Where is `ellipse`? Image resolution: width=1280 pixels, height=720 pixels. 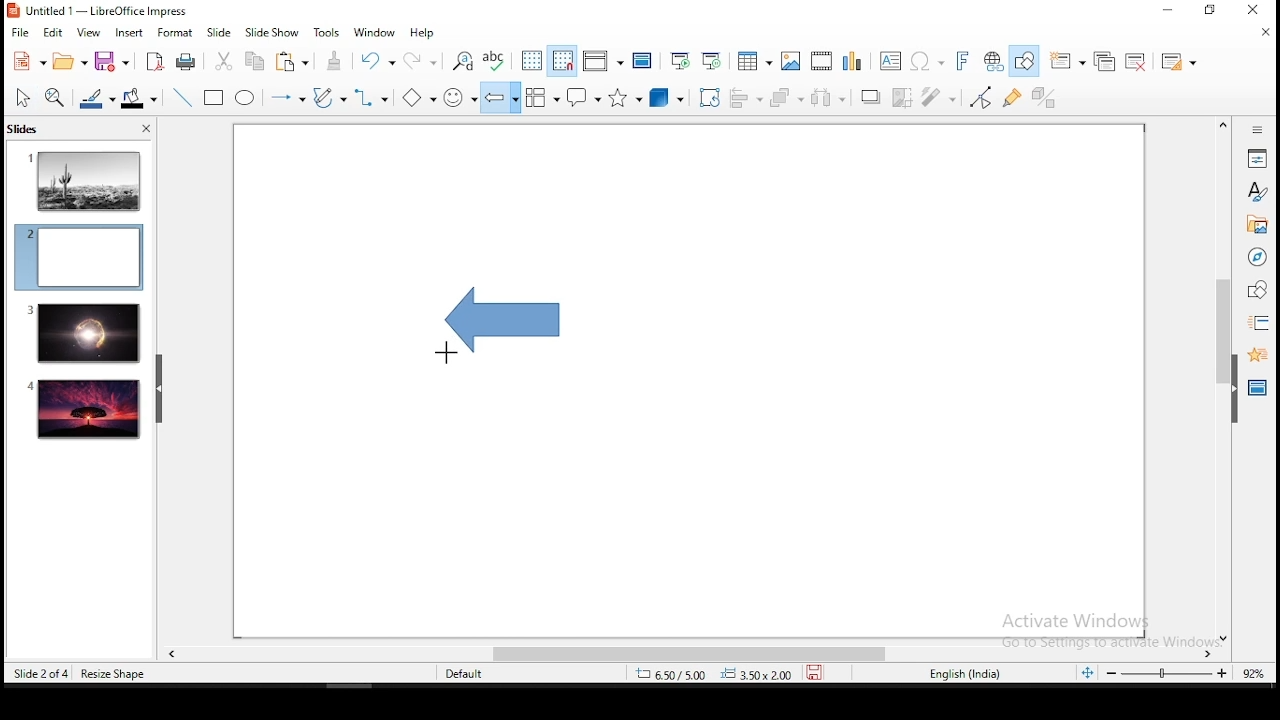 ellipse is located at coordinates (244, 98).